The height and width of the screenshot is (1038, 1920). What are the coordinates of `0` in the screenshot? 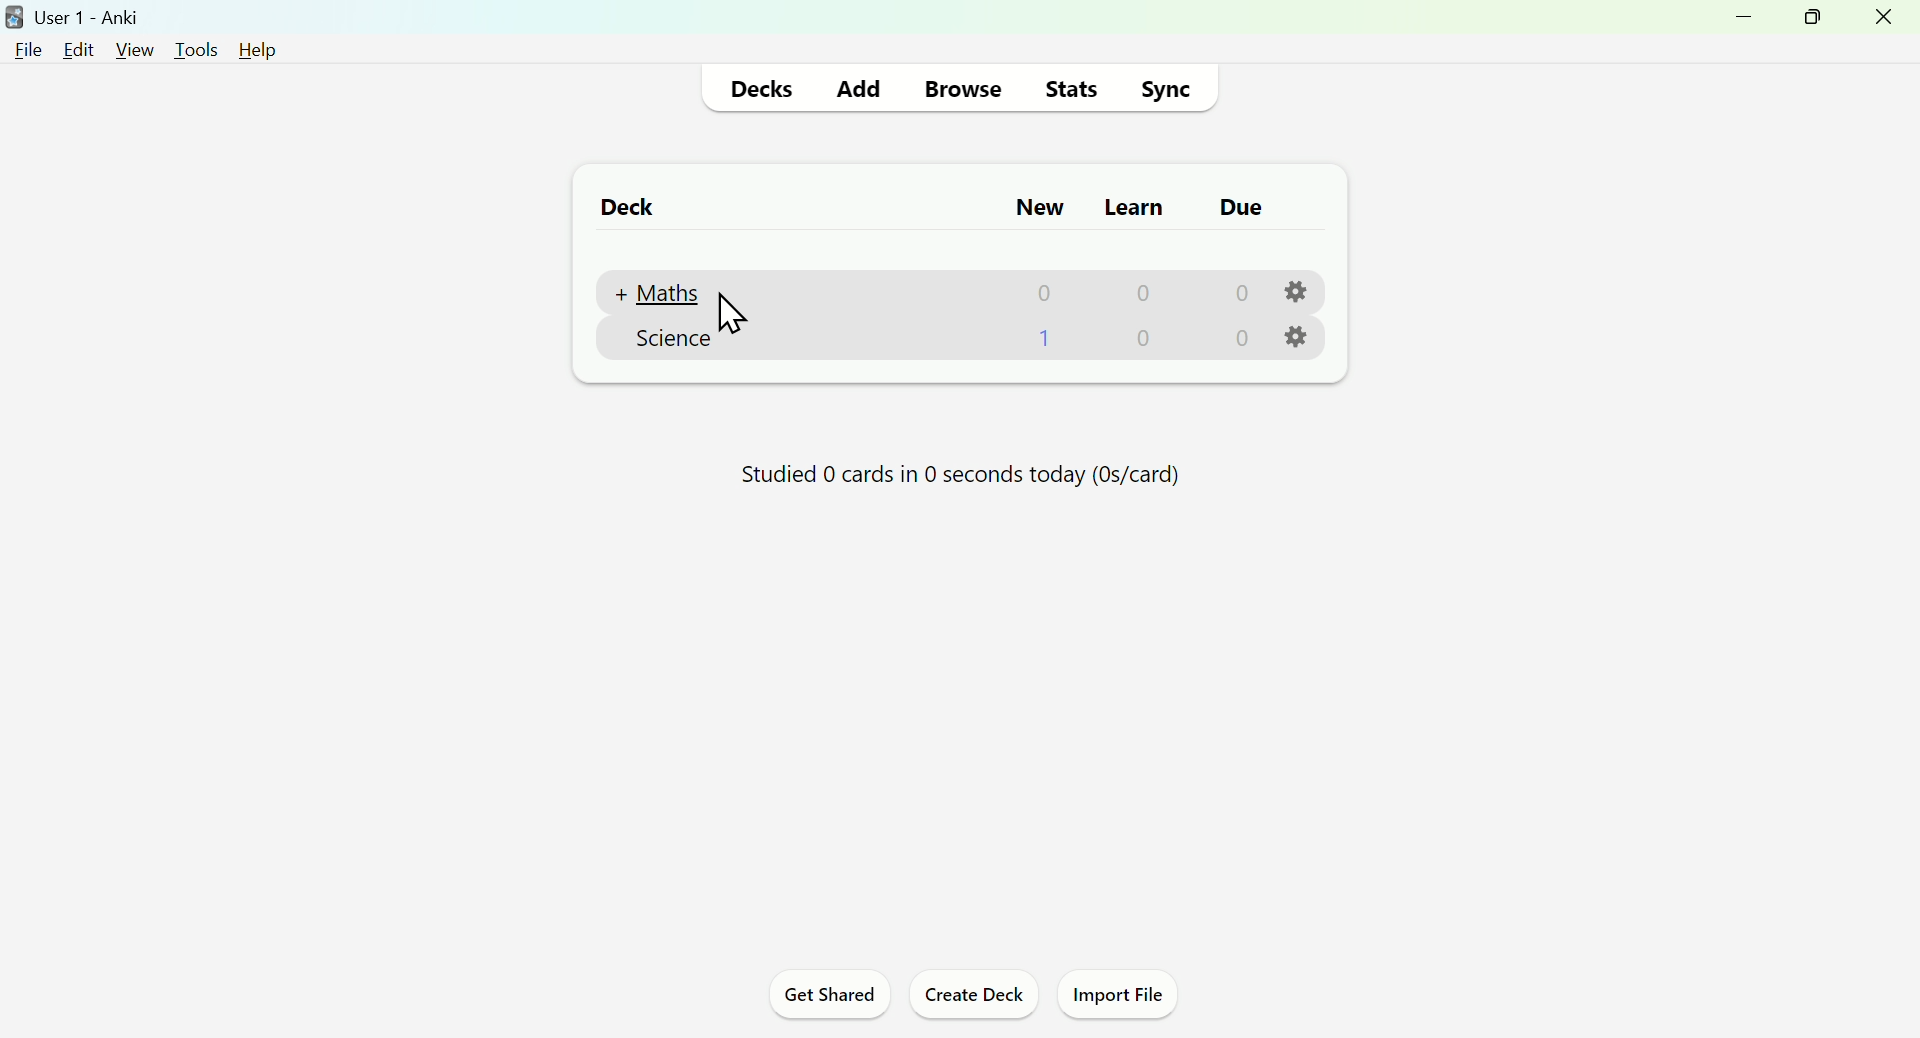 It's located at (1238, 340).